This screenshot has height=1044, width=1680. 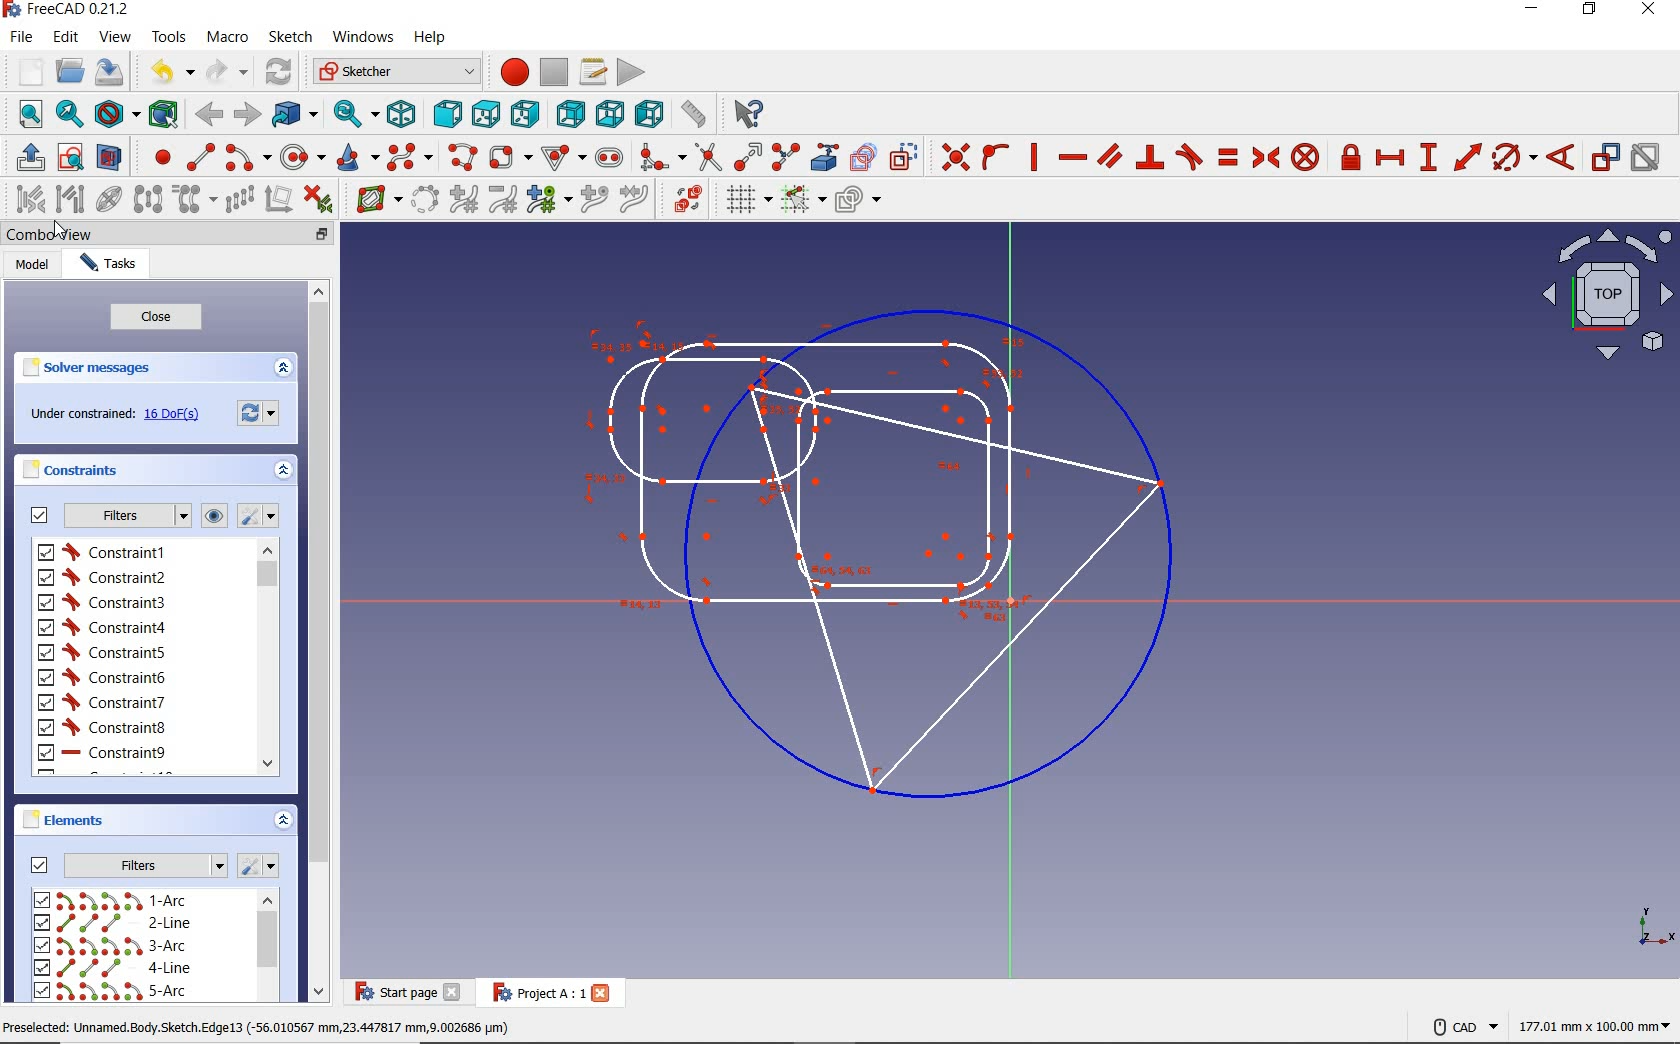 What do you see at coordinates (1559, 156) in the screenshot?
I see `constraing angle` at bounding box center [1559, 156].